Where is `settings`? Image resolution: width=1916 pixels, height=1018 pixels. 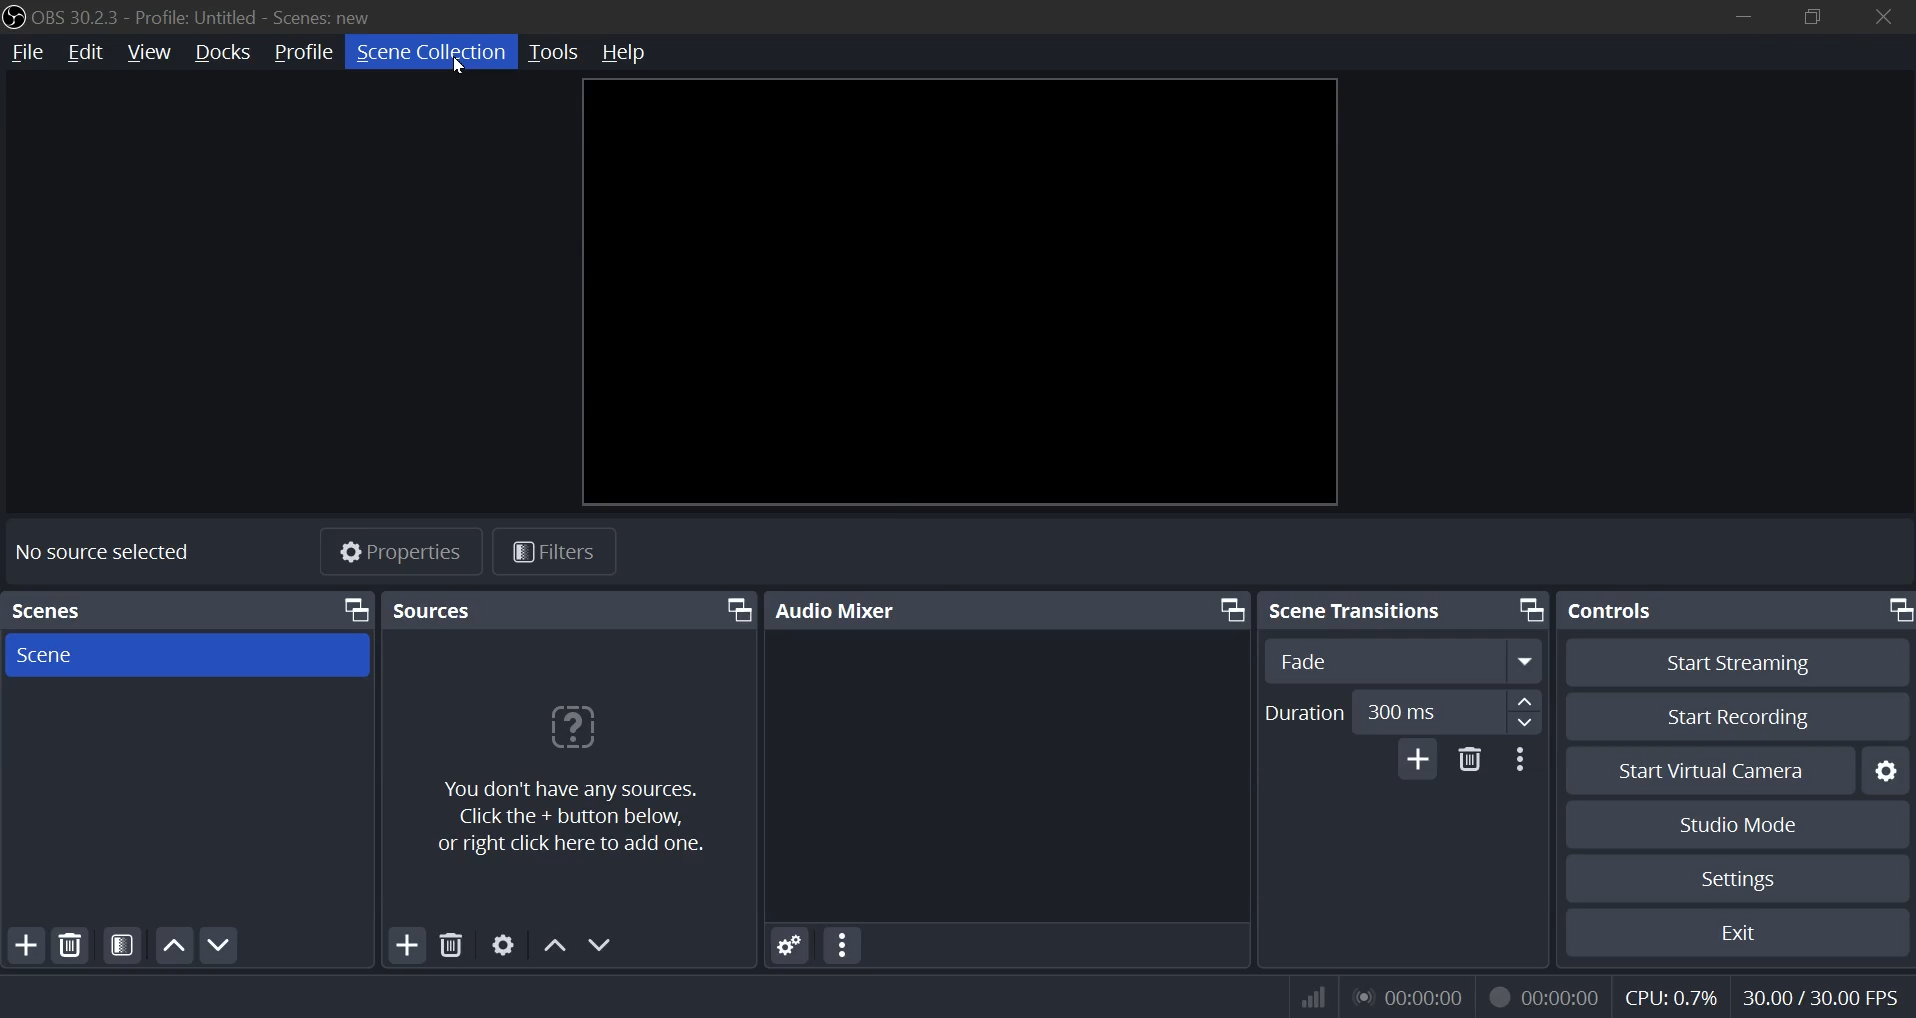
settings is located at coordinates (785, 944).